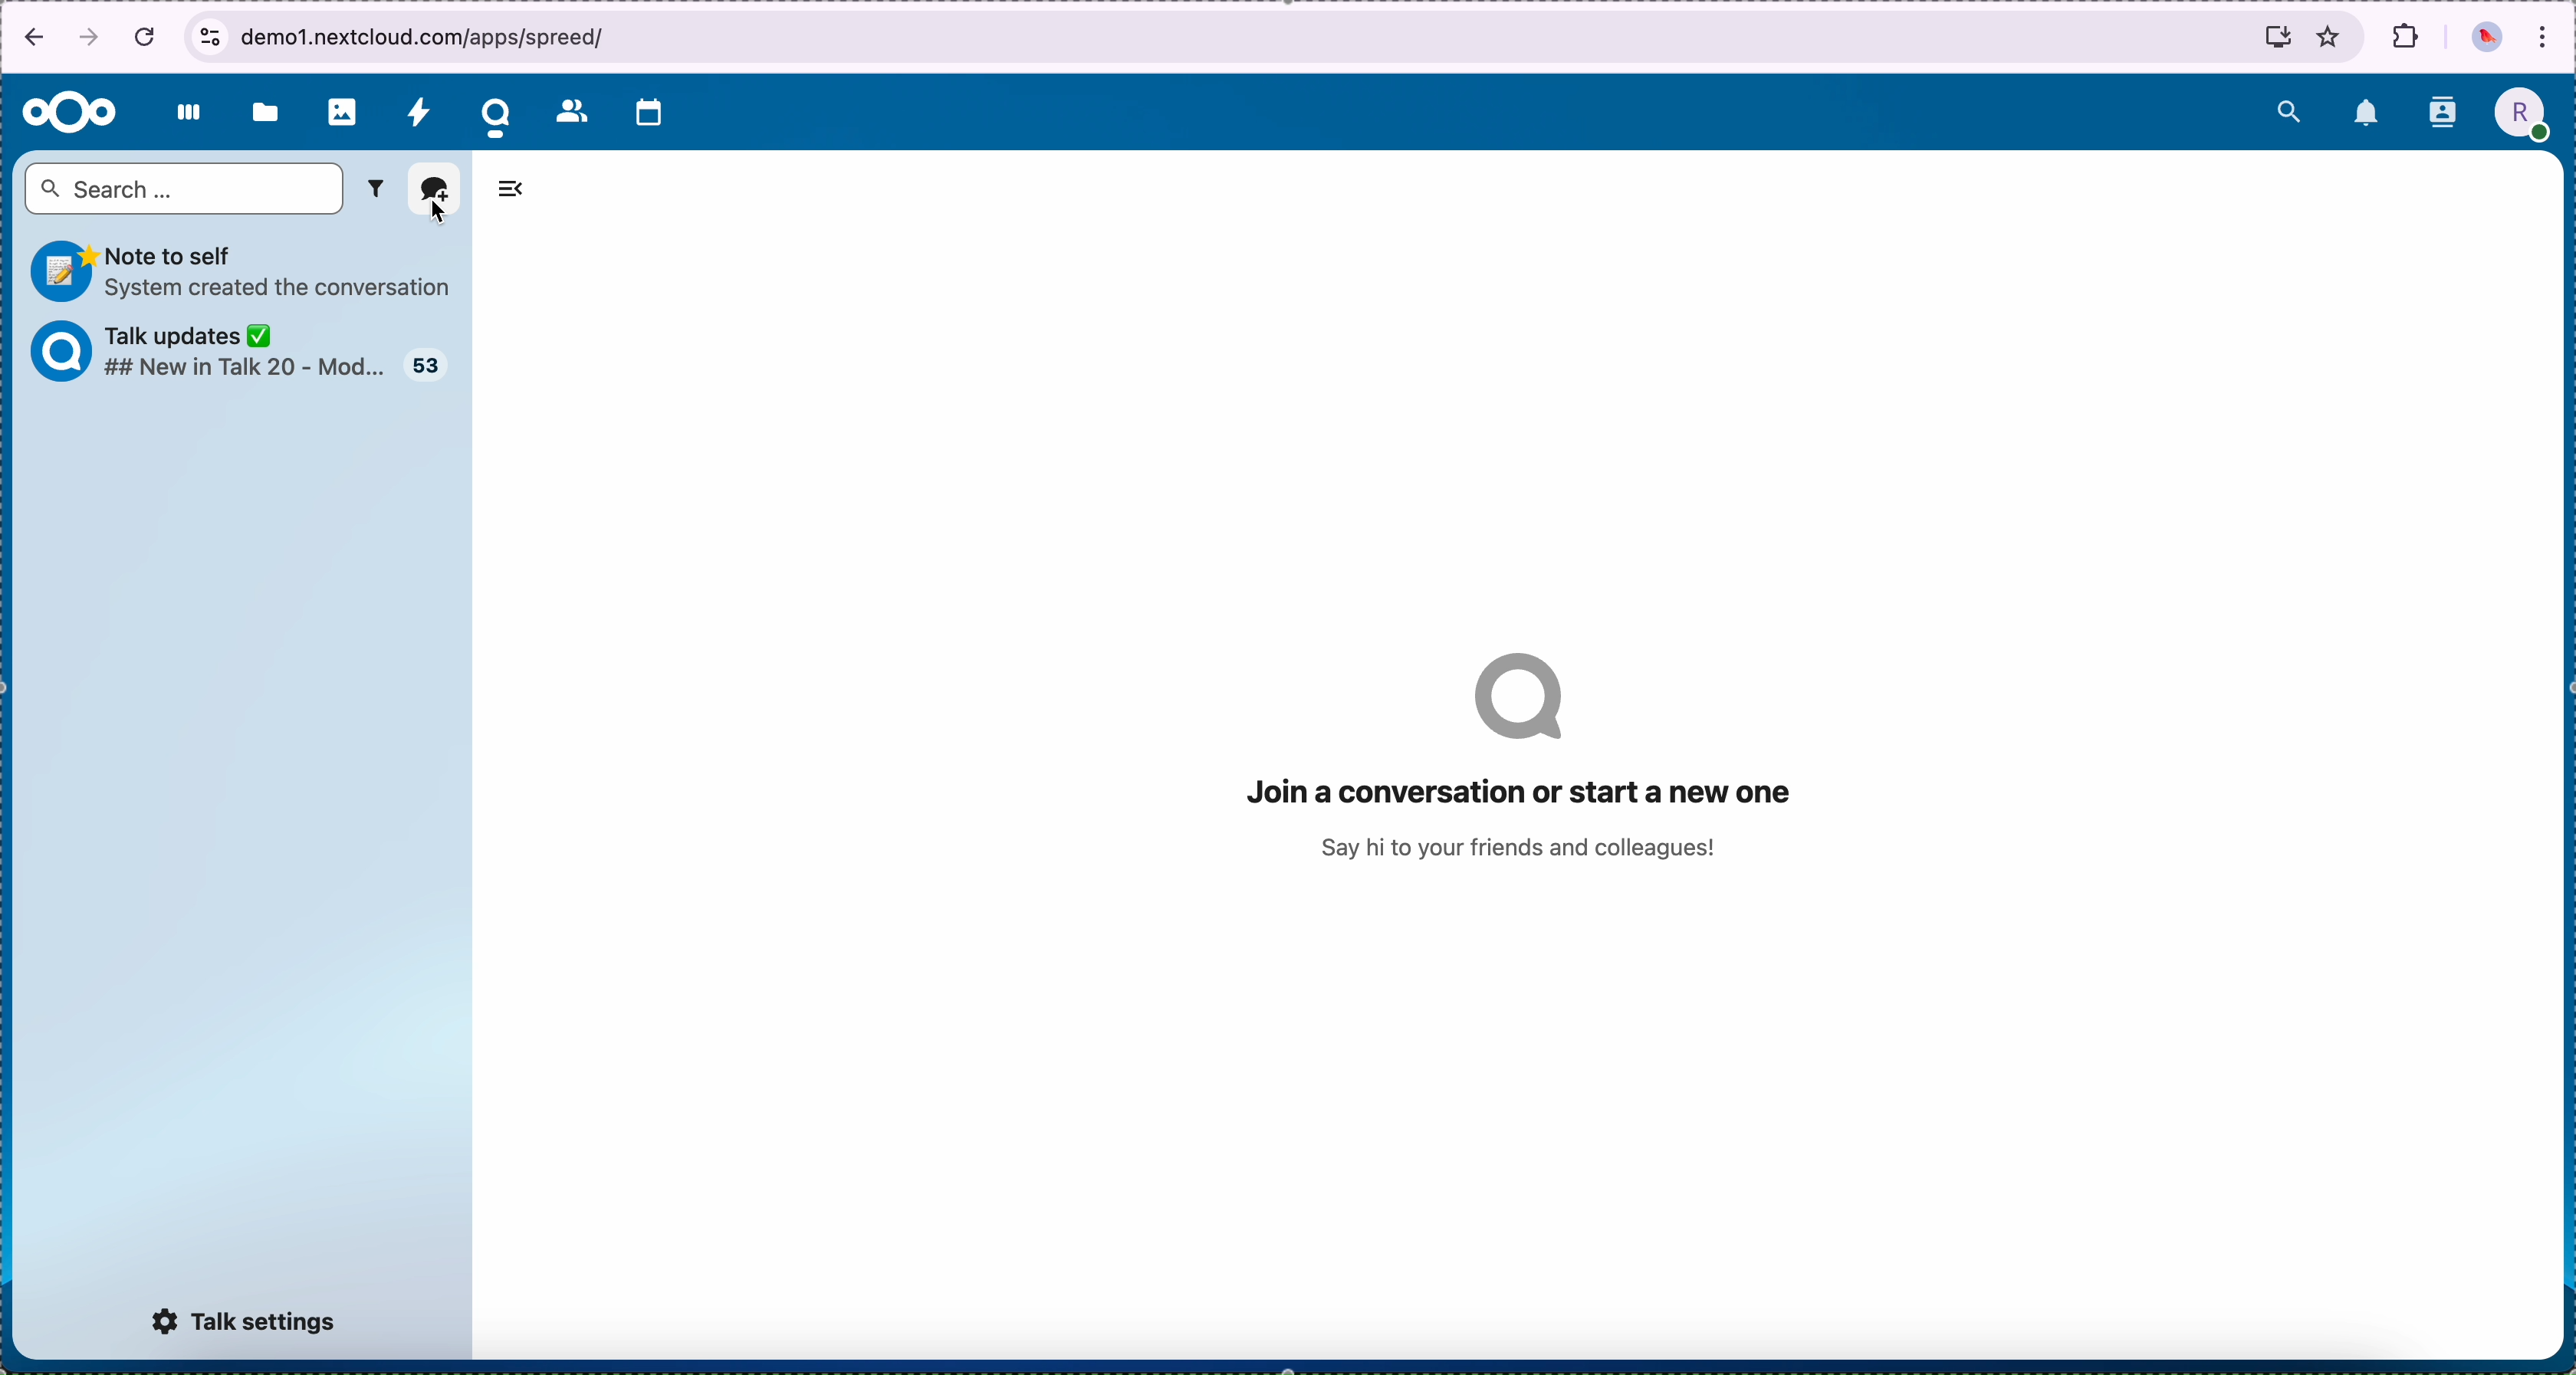 This screenshot has height=1375, width=2576. I want to click on cursor on talk, so click(501, 111).